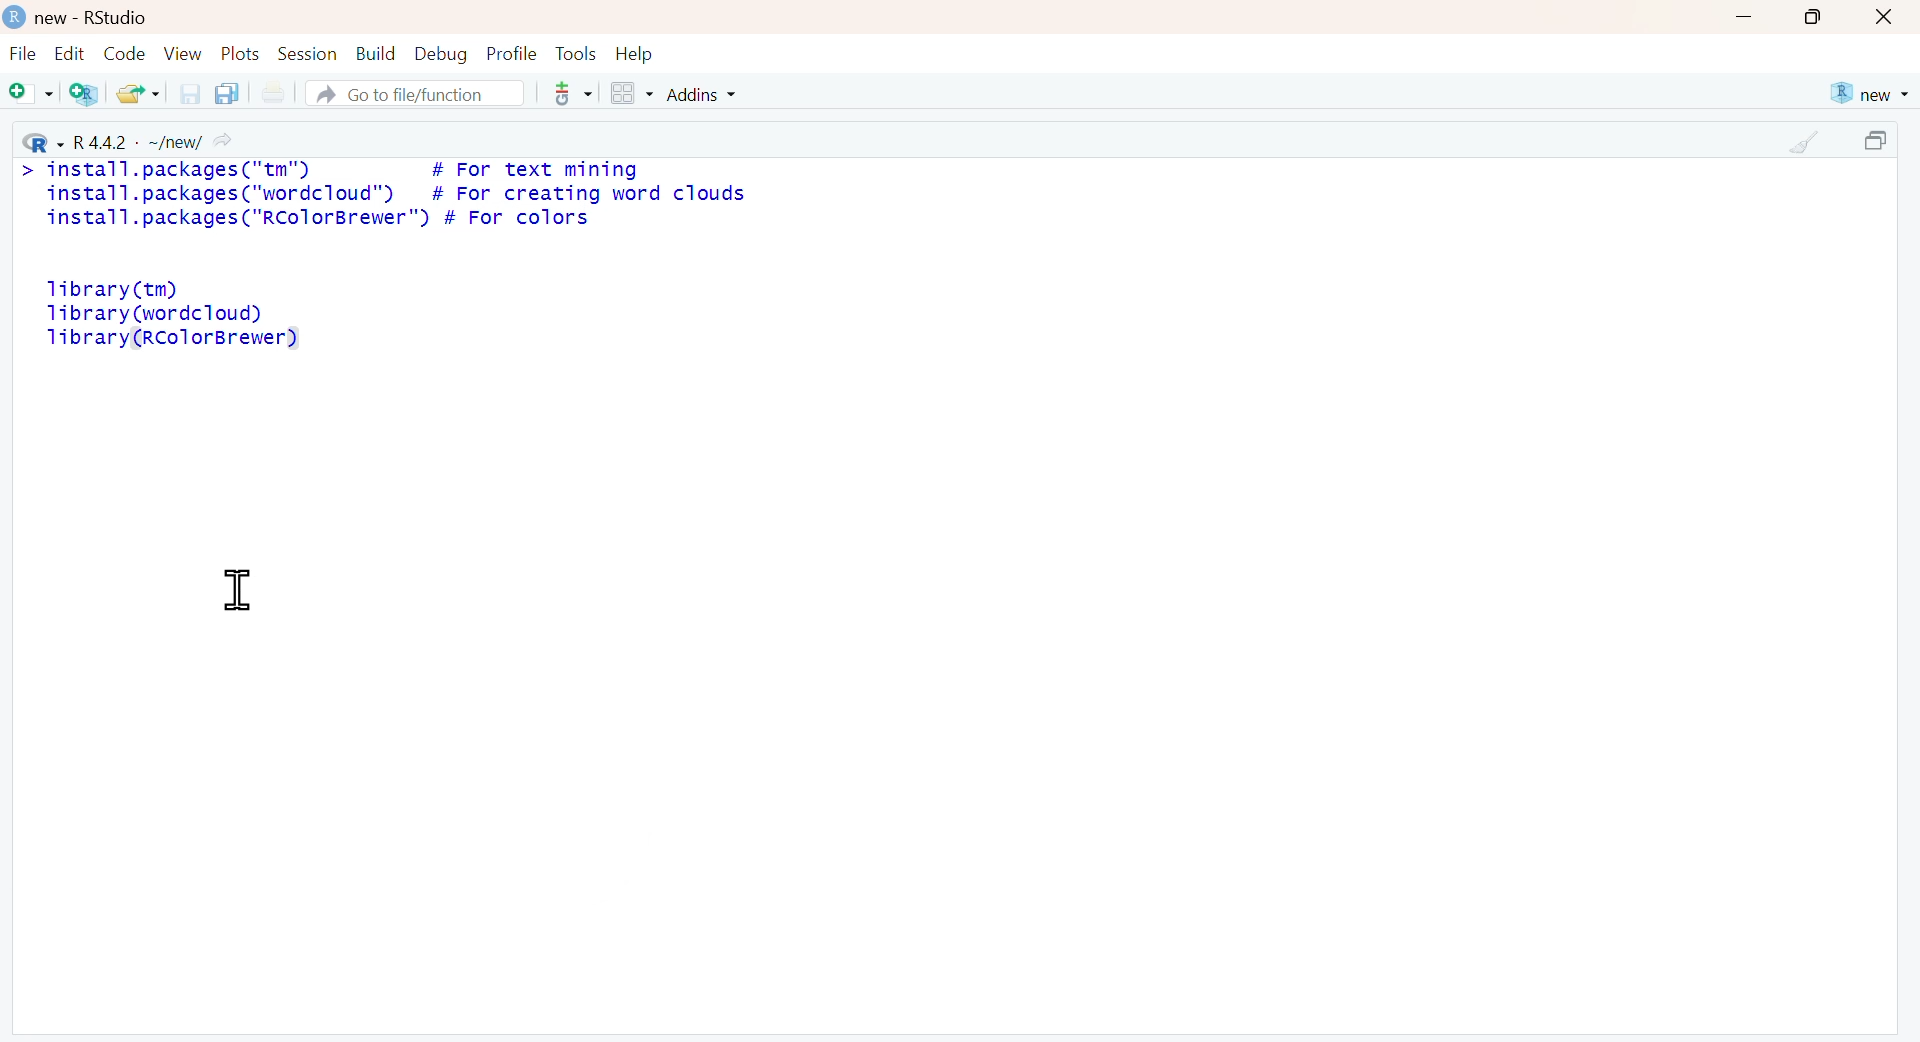 The height and width of the screenshot is (1042, 1920). What do you see at coordinates (630, 94) in the screenshot?
I see `Workspace panes` at bounding box center [630, 94].